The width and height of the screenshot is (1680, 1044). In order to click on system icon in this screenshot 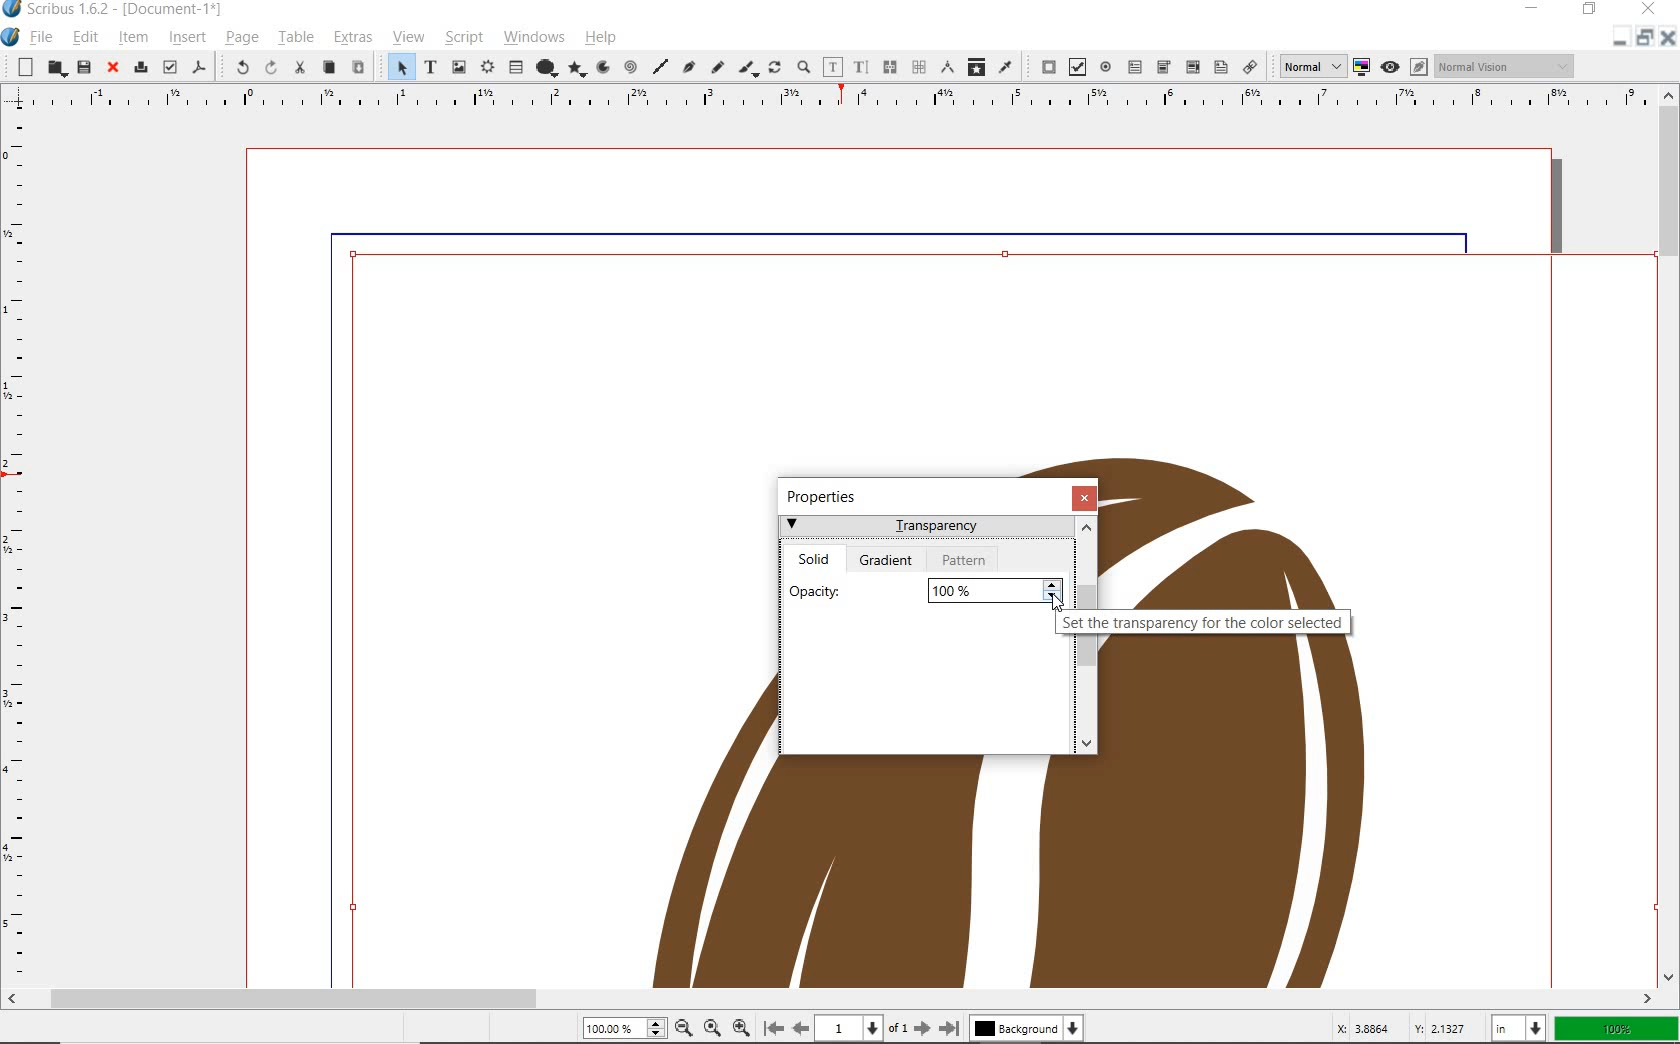, I will do `click(12, 37)`.